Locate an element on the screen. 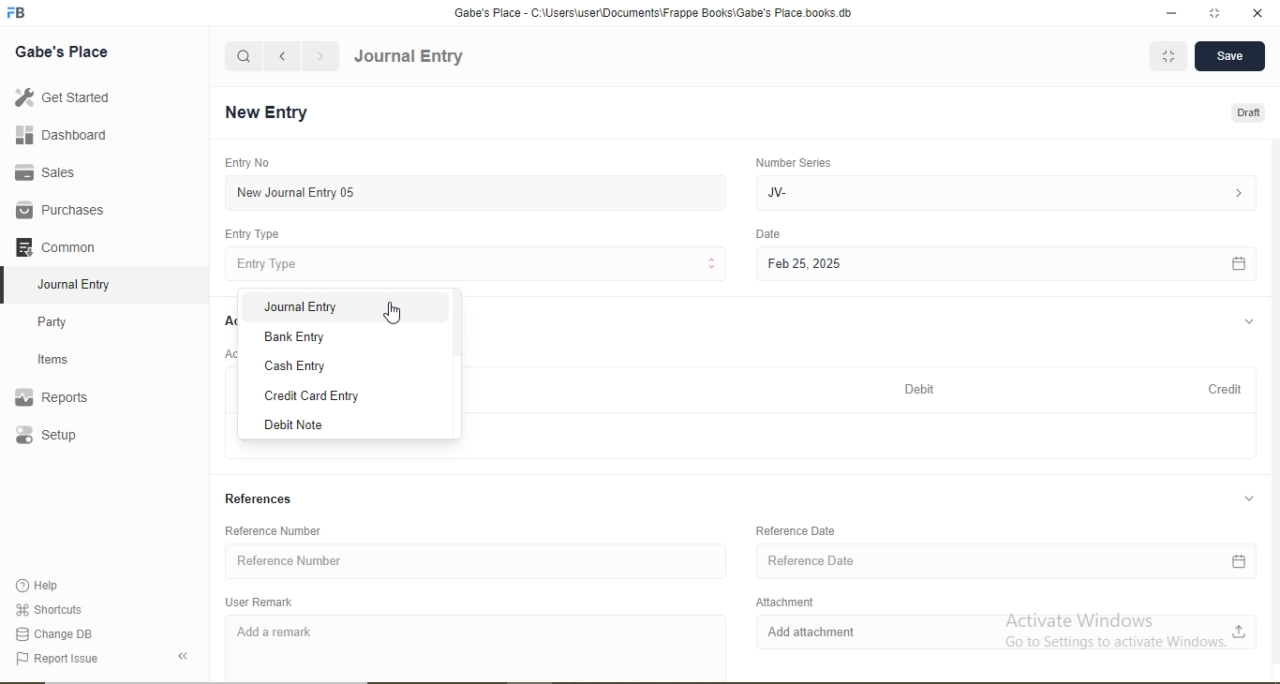 Image resolution: width=1280 pixels, height=684 pixels. Get Started is located at coordinates (60, 97).